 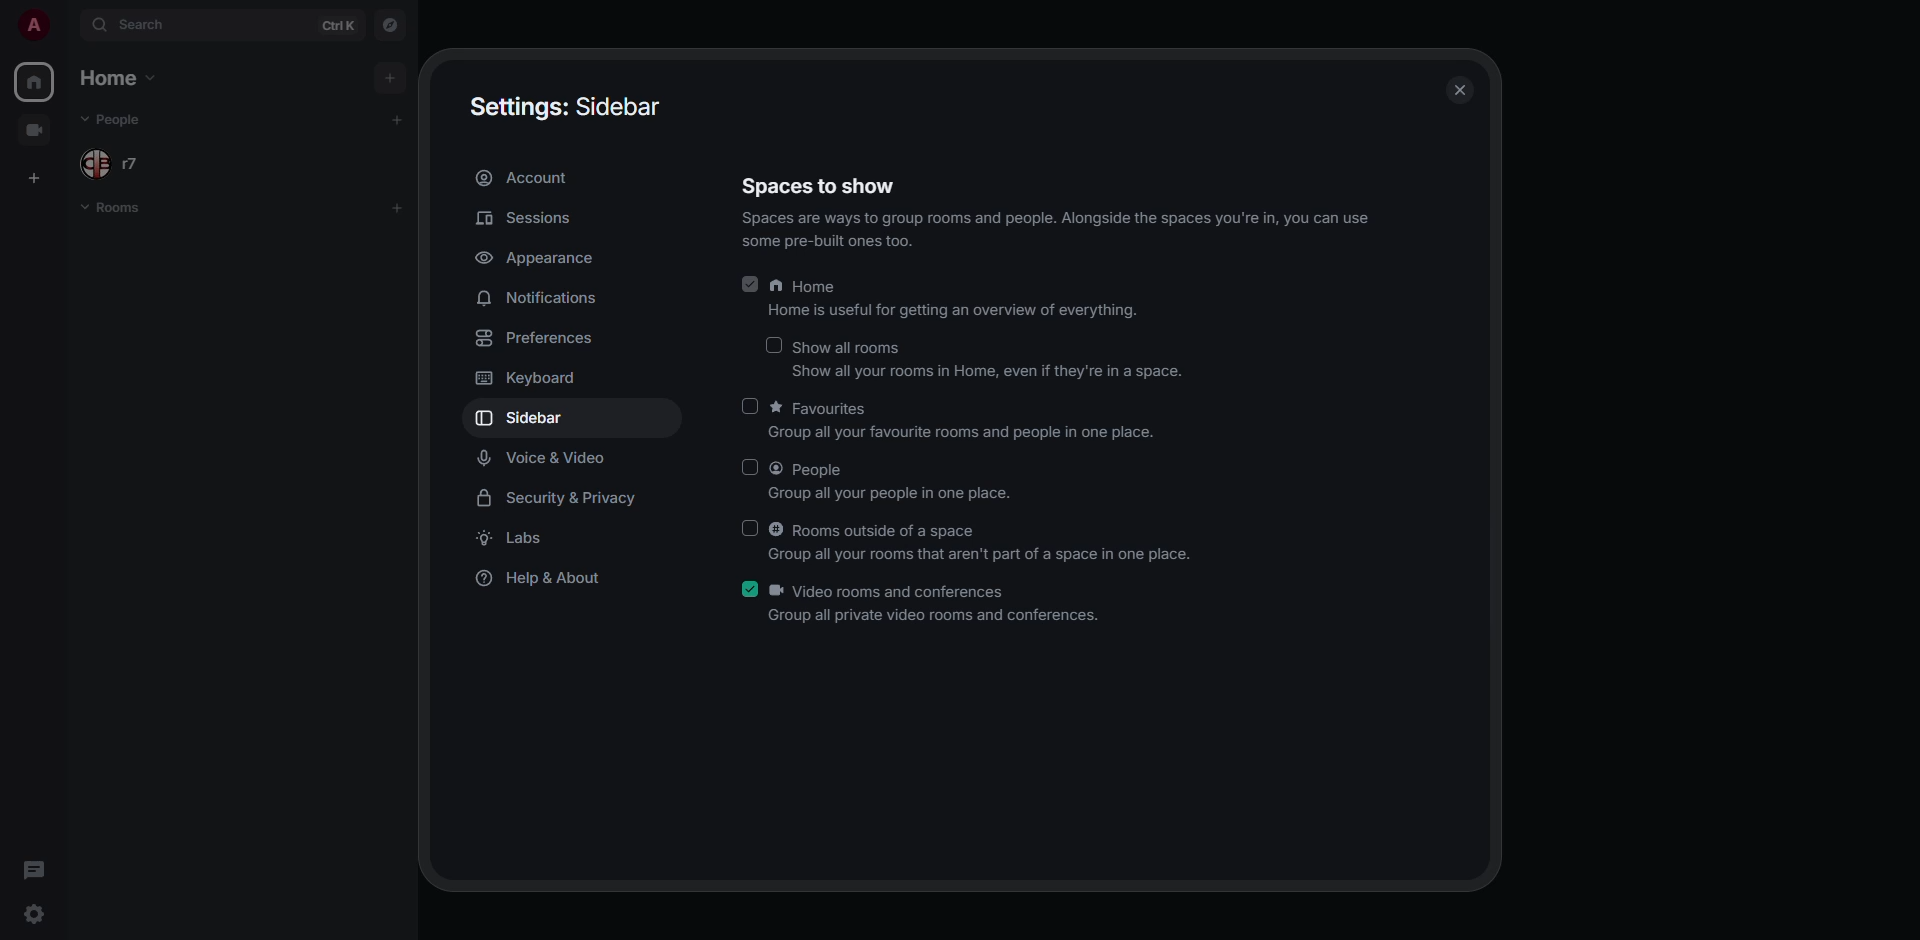 I want to click on home, so click(x=960, y=298).